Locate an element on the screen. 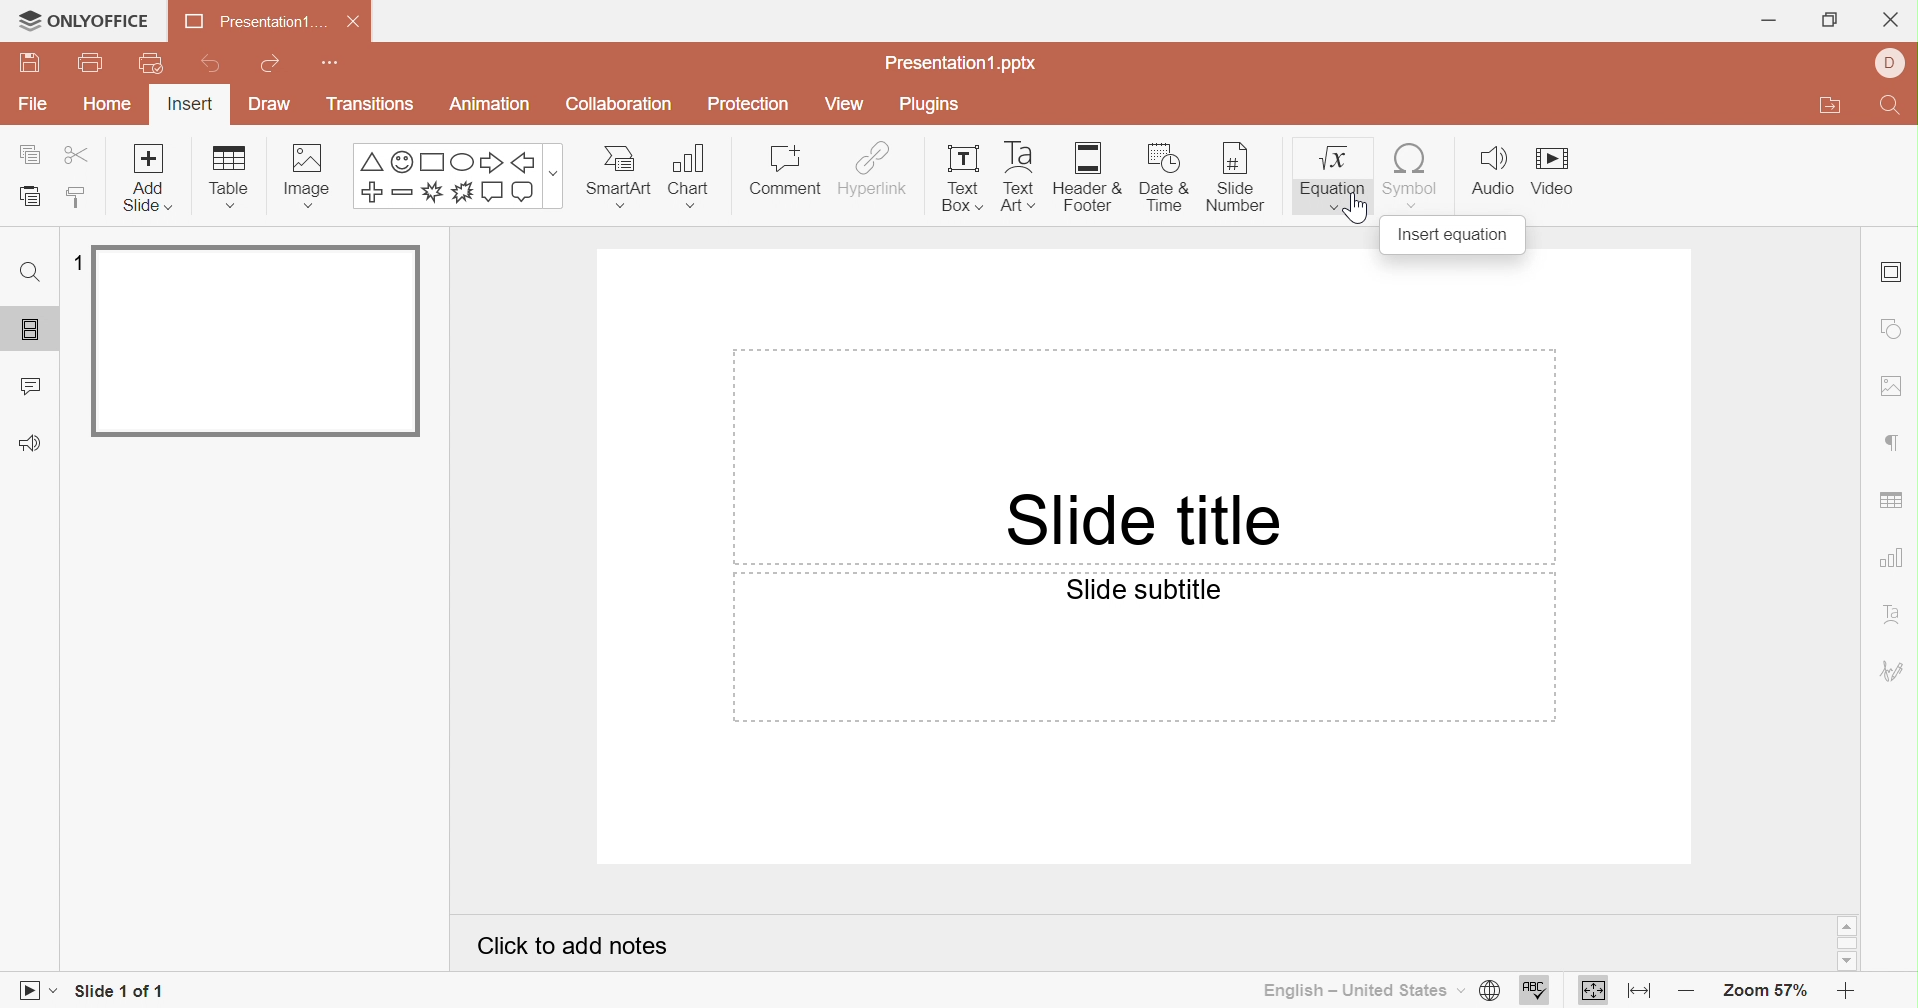  Zoom in is located at coordinates (1847, 993).